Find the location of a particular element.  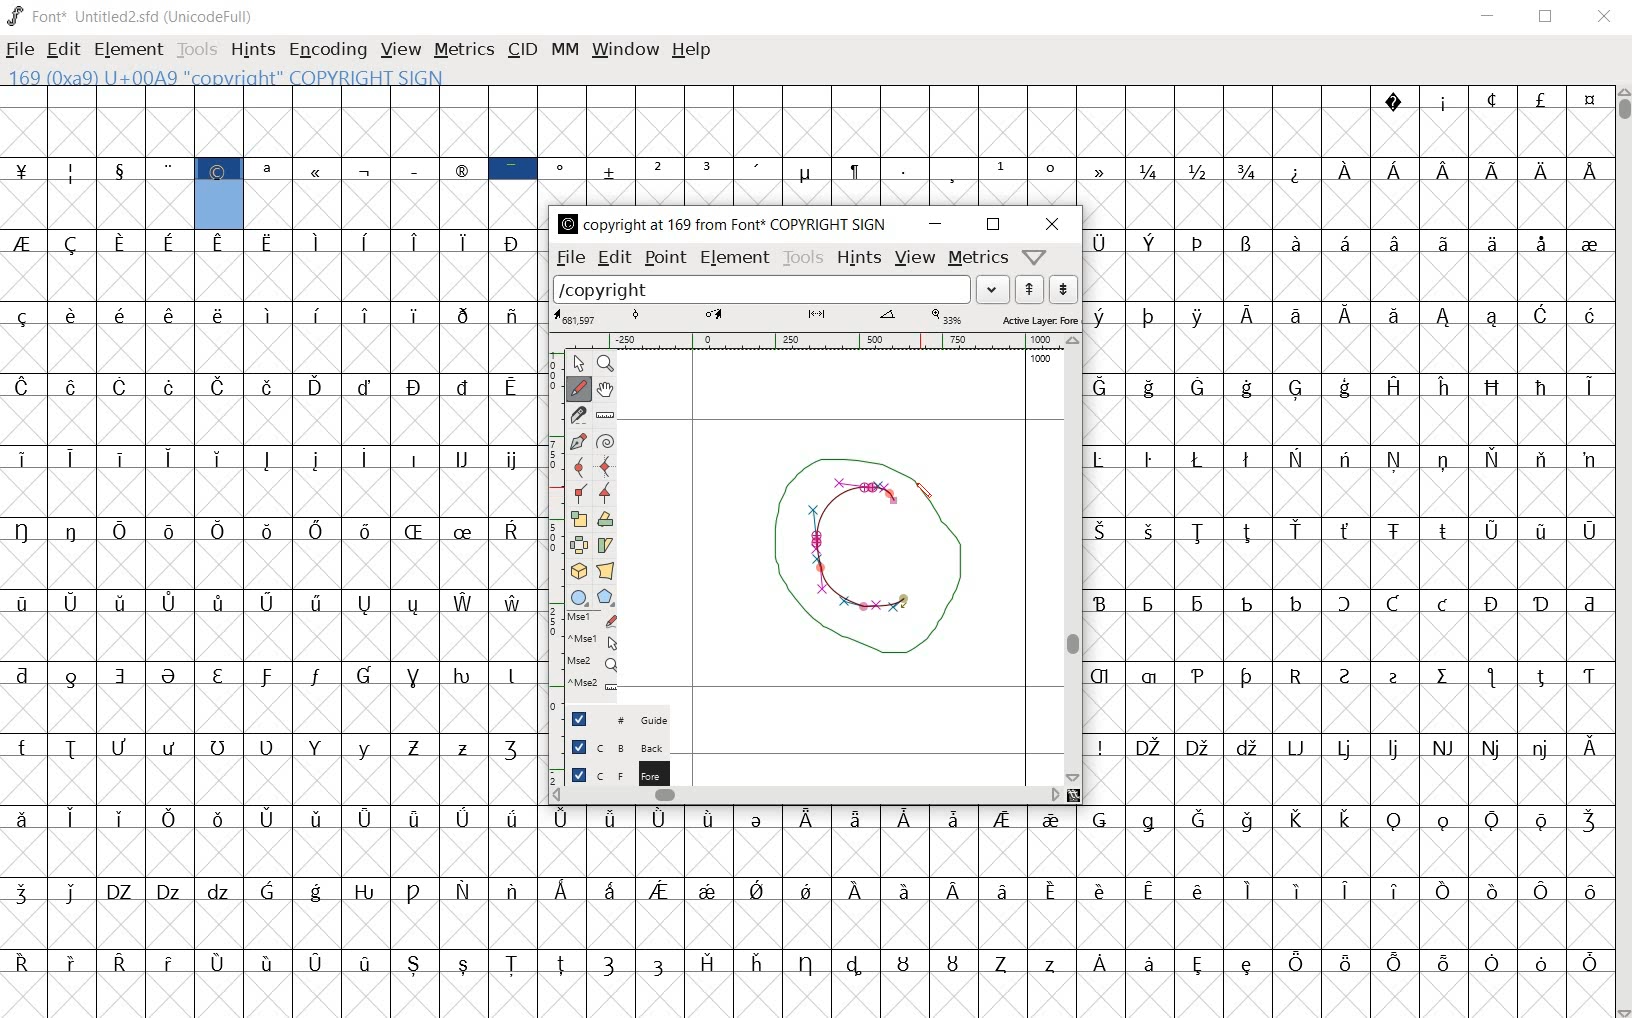

169 (0x9a) U+00A9 "copyright" COPYRIGHT SIGN is located at coordinates (220, 191).